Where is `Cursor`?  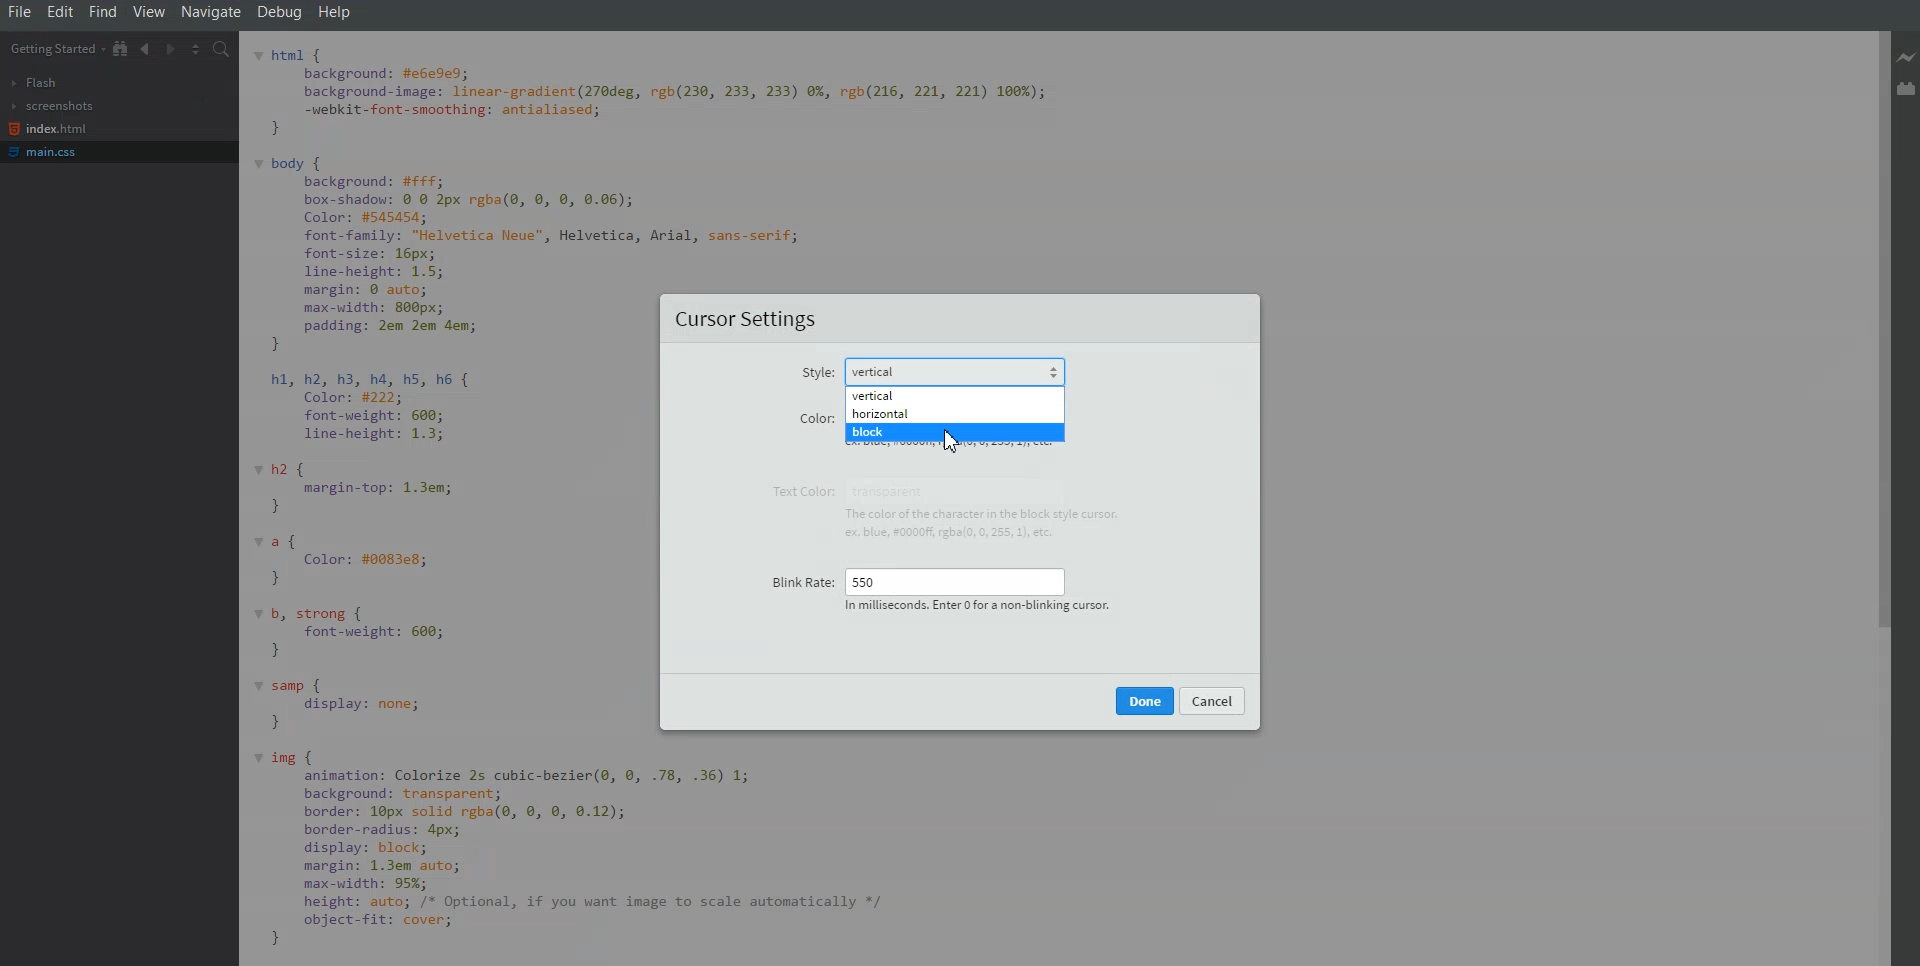 Cursor is located at coordinates (955, 447).